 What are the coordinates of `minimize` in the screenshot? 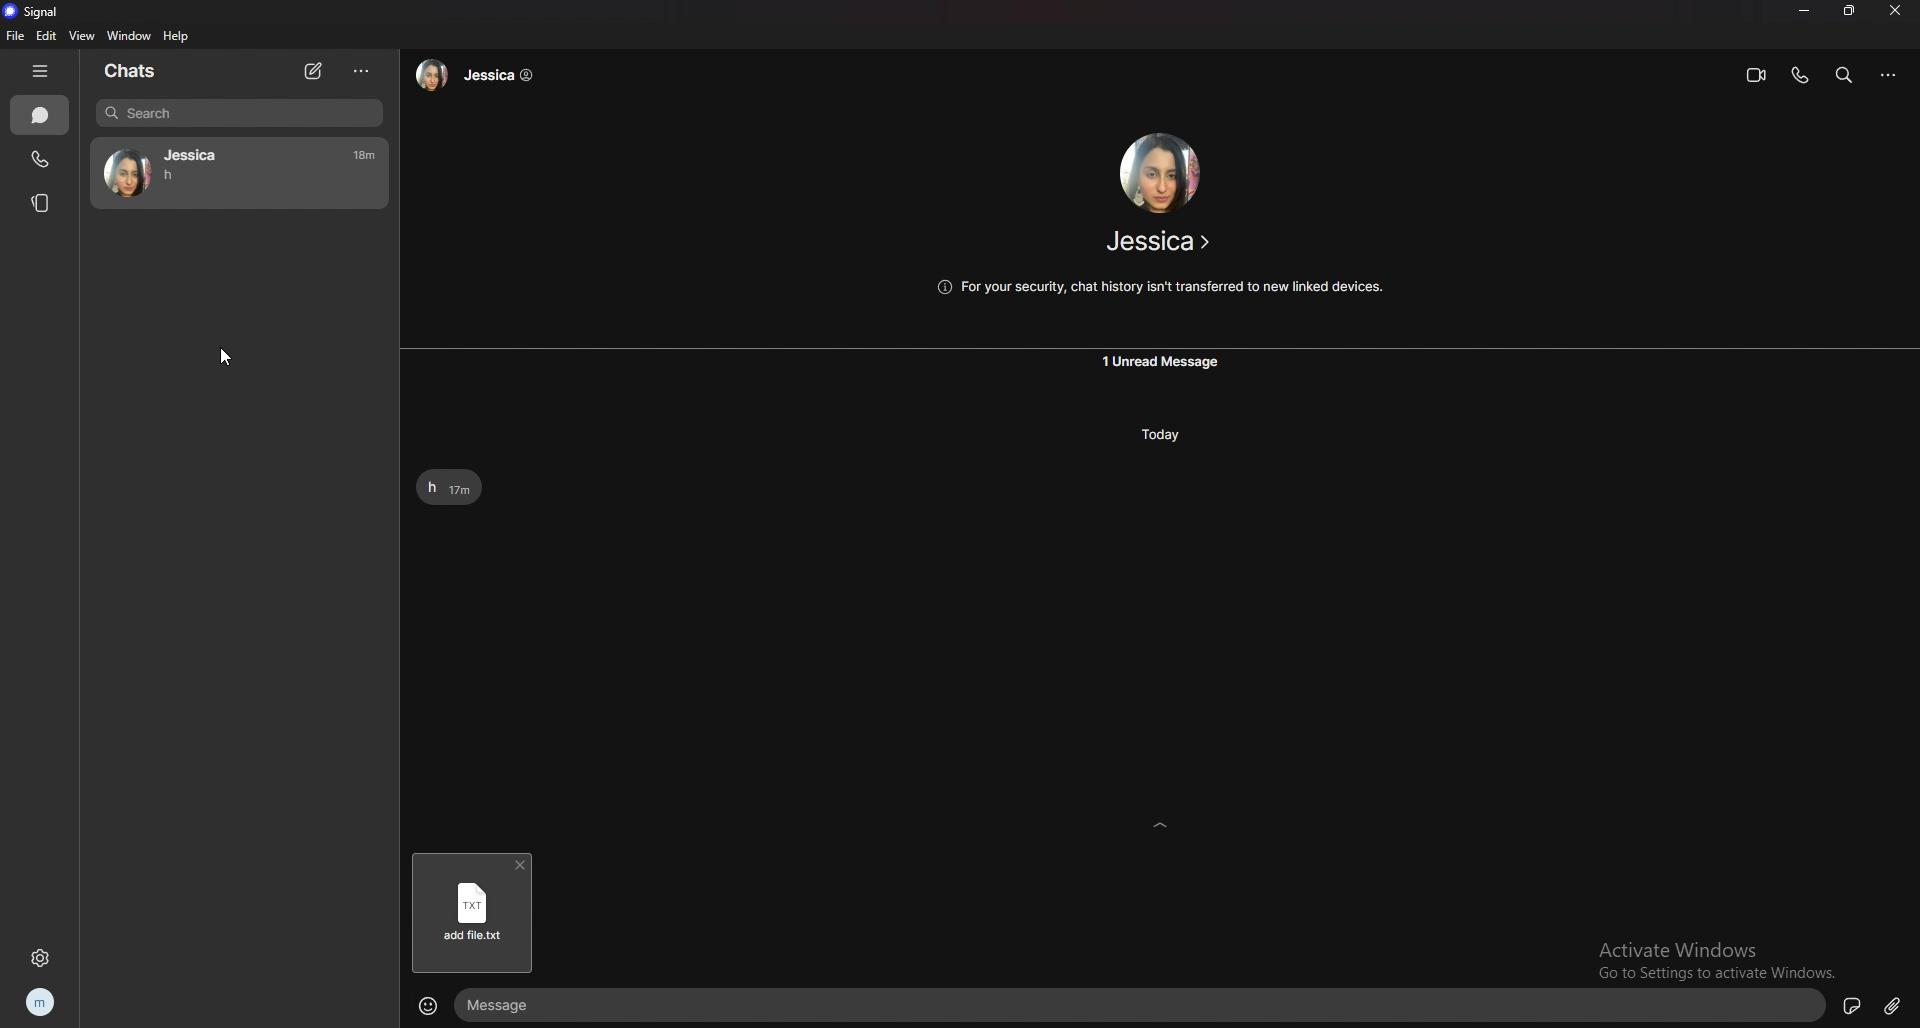 It's located at (1803, 11).